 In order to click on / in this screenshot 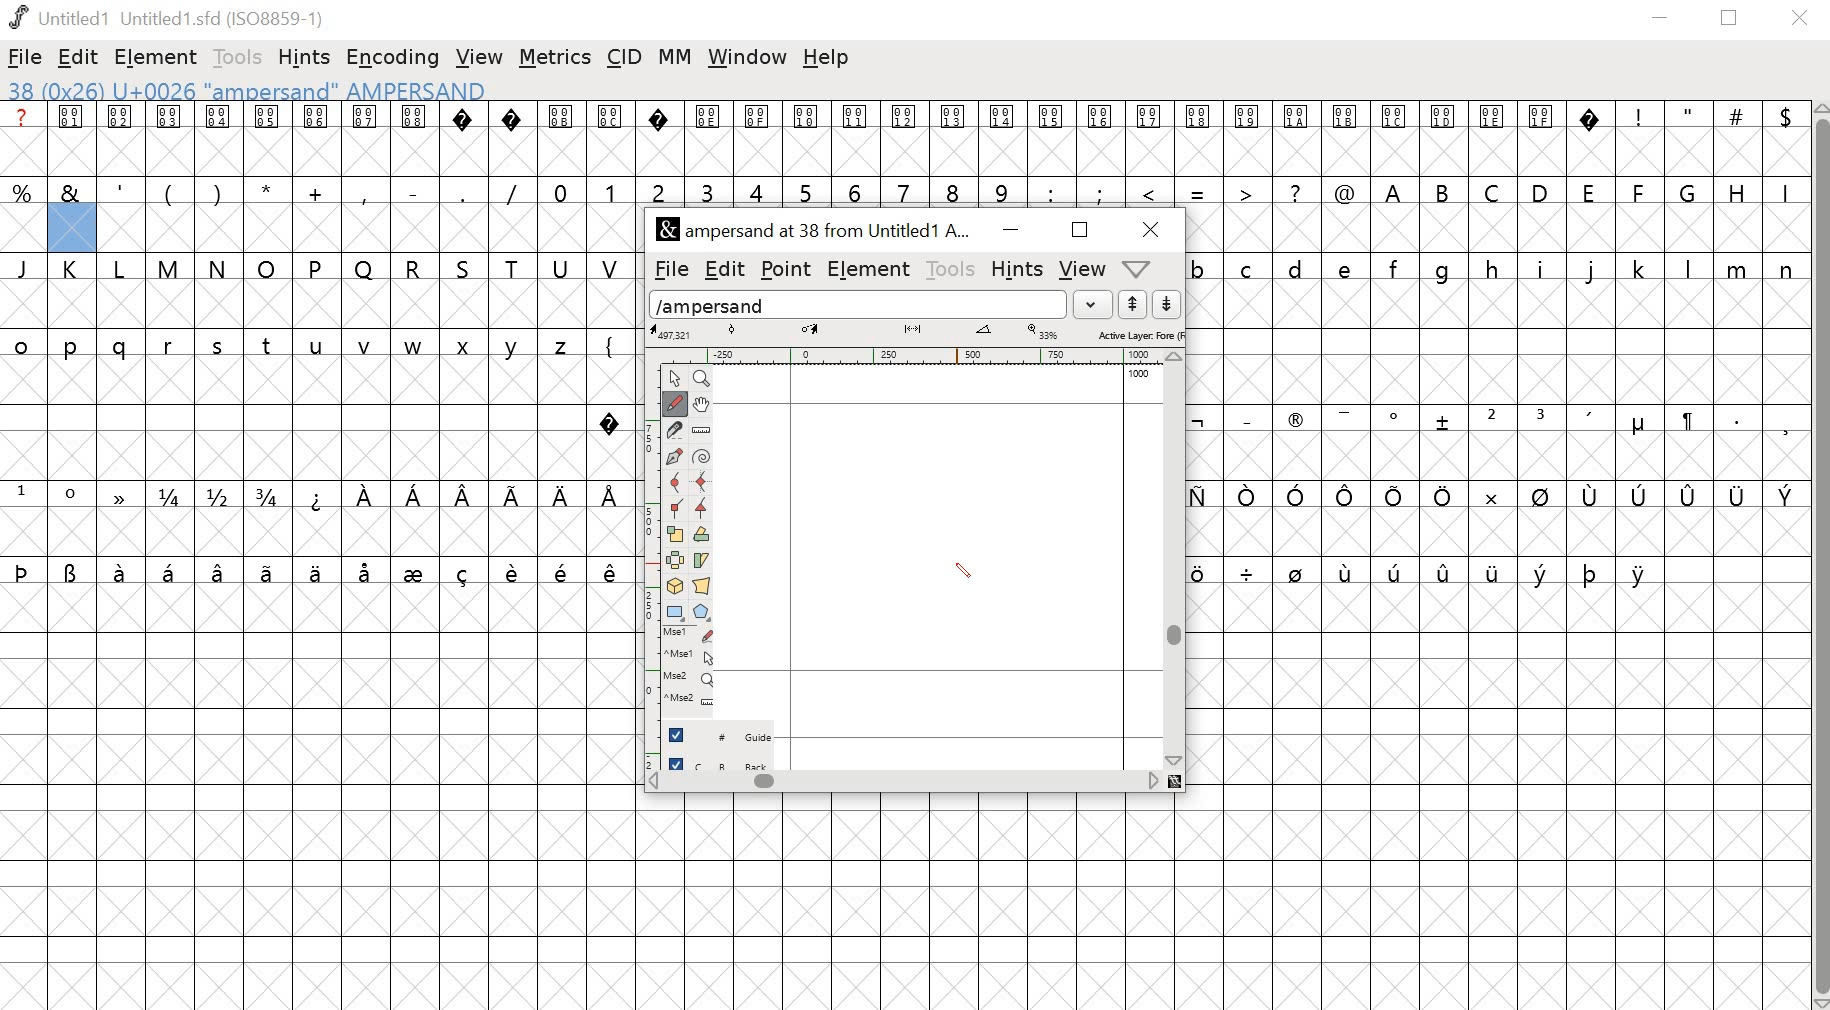, I will do `click(512, 191)`.